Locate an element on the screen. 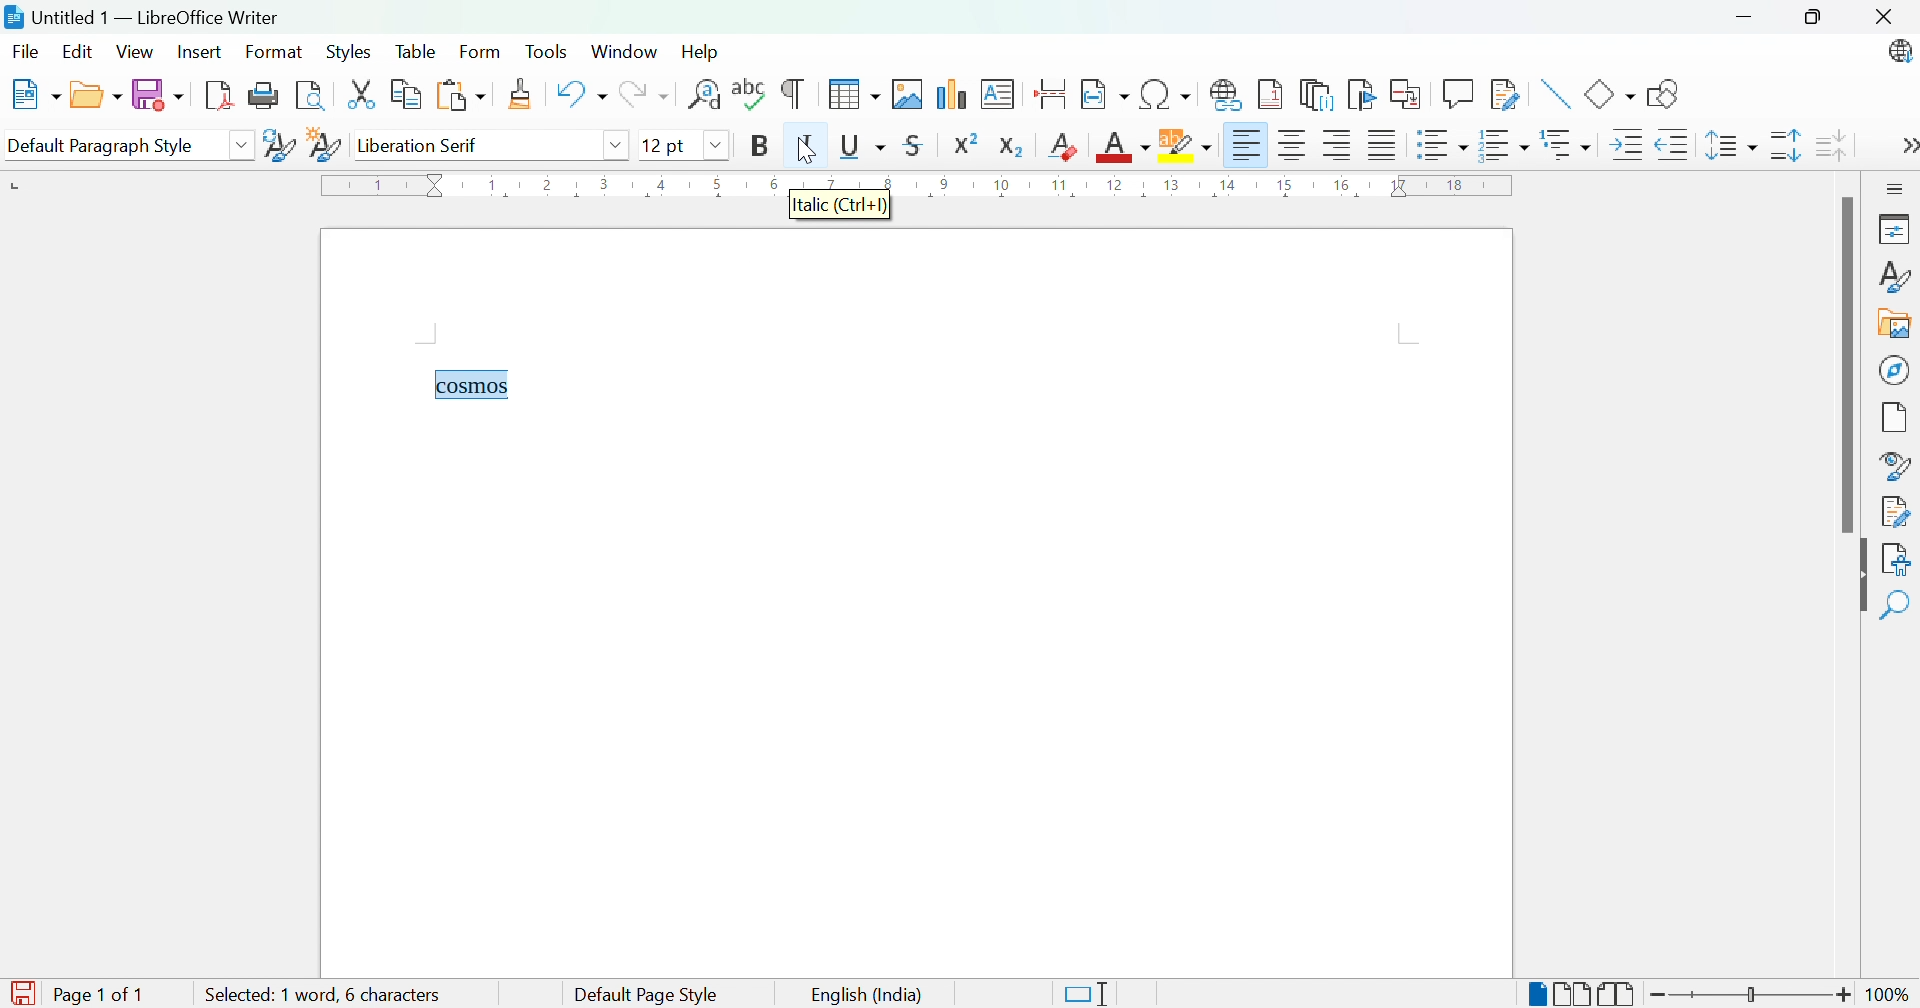 This screenshot has width=1920, height=1008. Insert bookmark is located at coordinates (1363, 94).